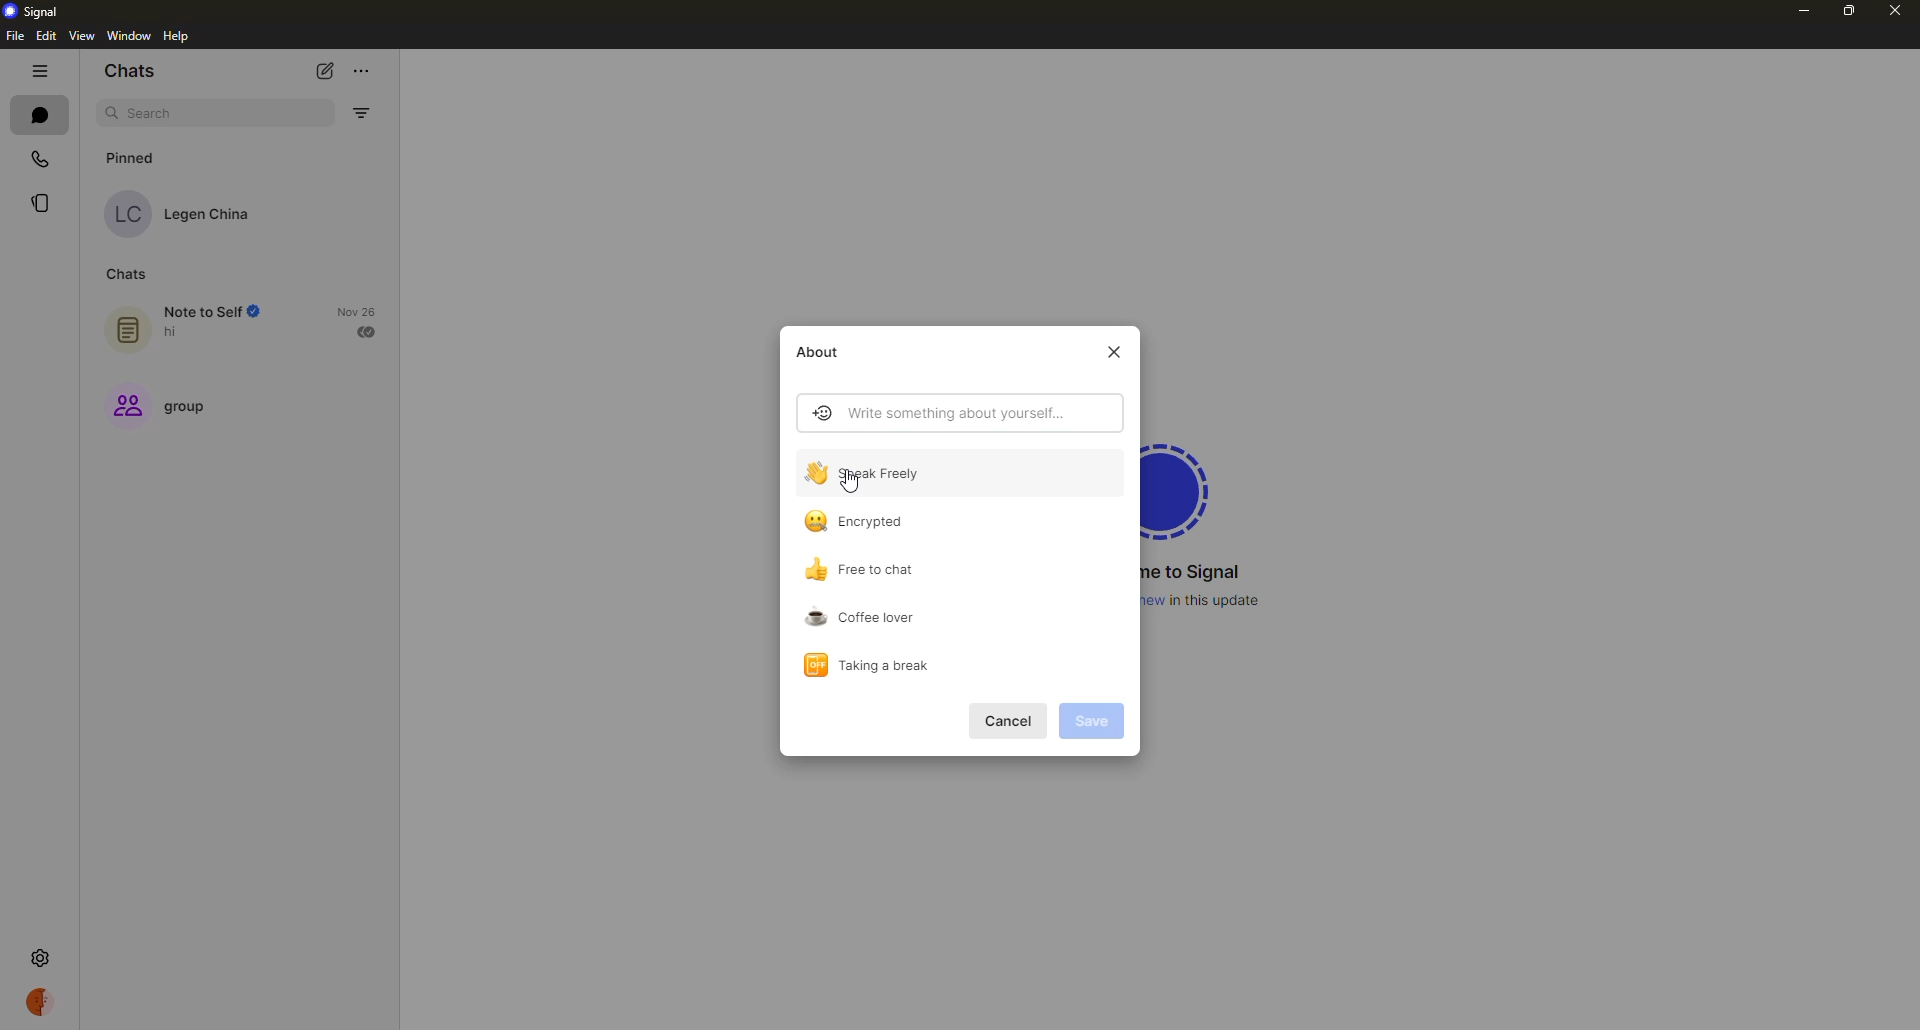 The image size is (1920, 1030). Describe the element at coordinates (156, 114) in the screenshot. I see `search` at that location.